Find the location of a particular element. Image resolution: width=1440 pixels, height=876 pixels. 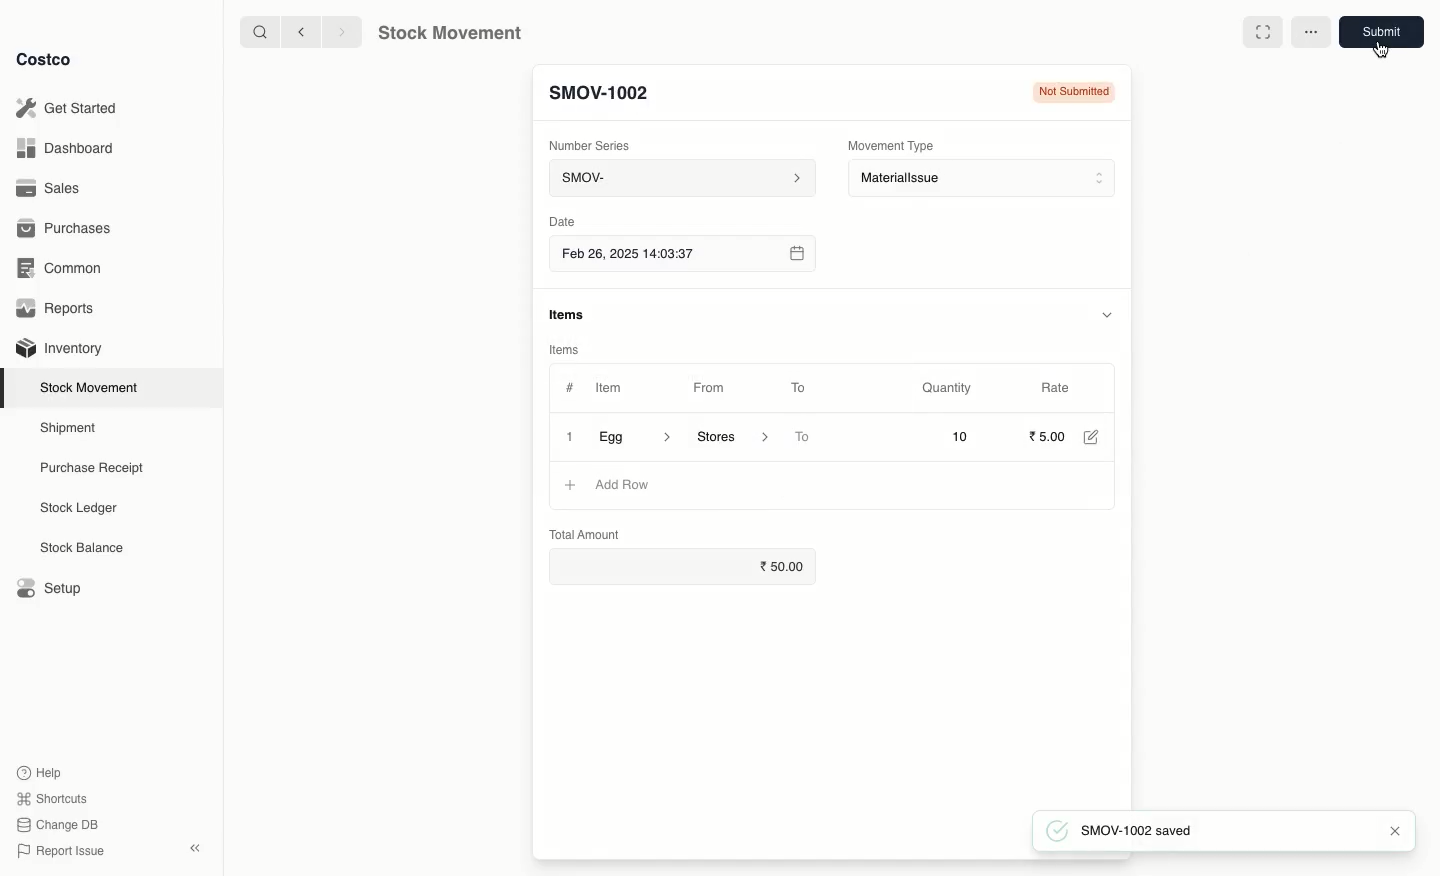

Report Issue is located at coordinates (63, 851).